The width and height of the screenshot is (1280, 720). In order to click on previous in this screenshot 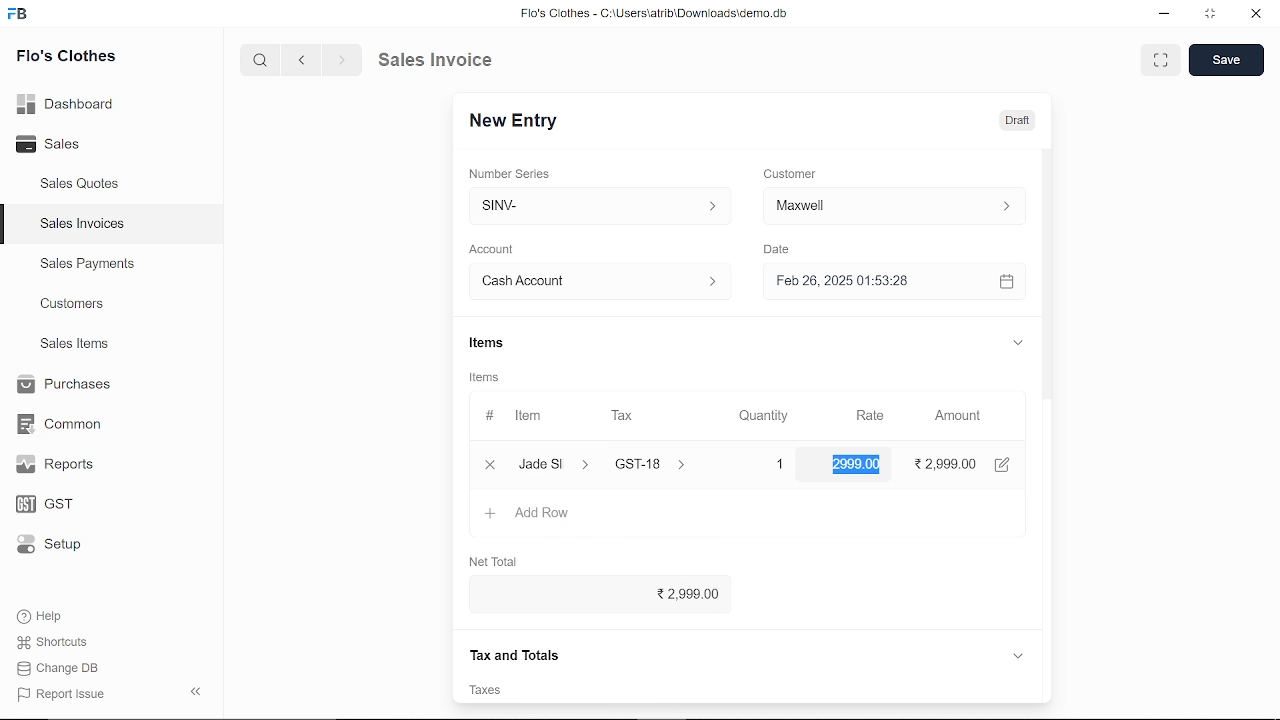, I will do `click(302, 59)`.